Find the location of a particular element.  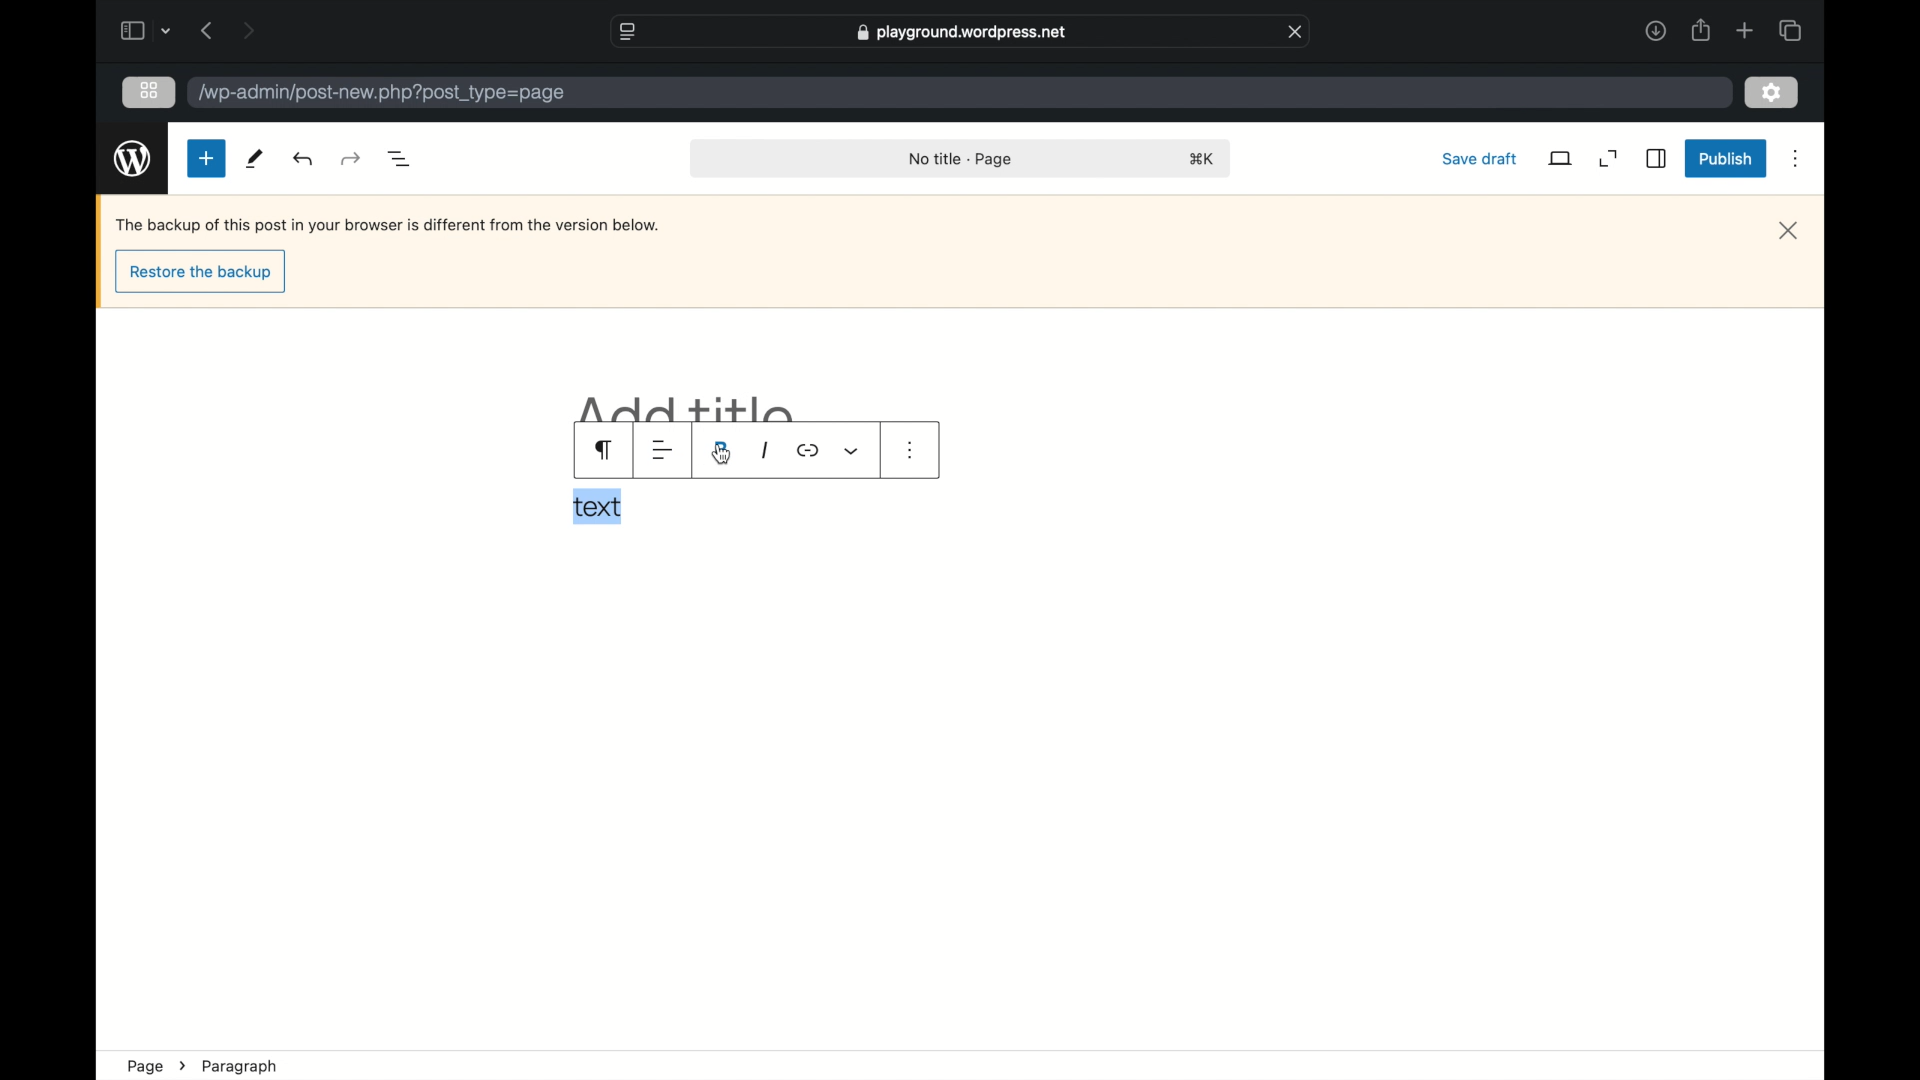

downloads is located at coordinates (1656, 30).